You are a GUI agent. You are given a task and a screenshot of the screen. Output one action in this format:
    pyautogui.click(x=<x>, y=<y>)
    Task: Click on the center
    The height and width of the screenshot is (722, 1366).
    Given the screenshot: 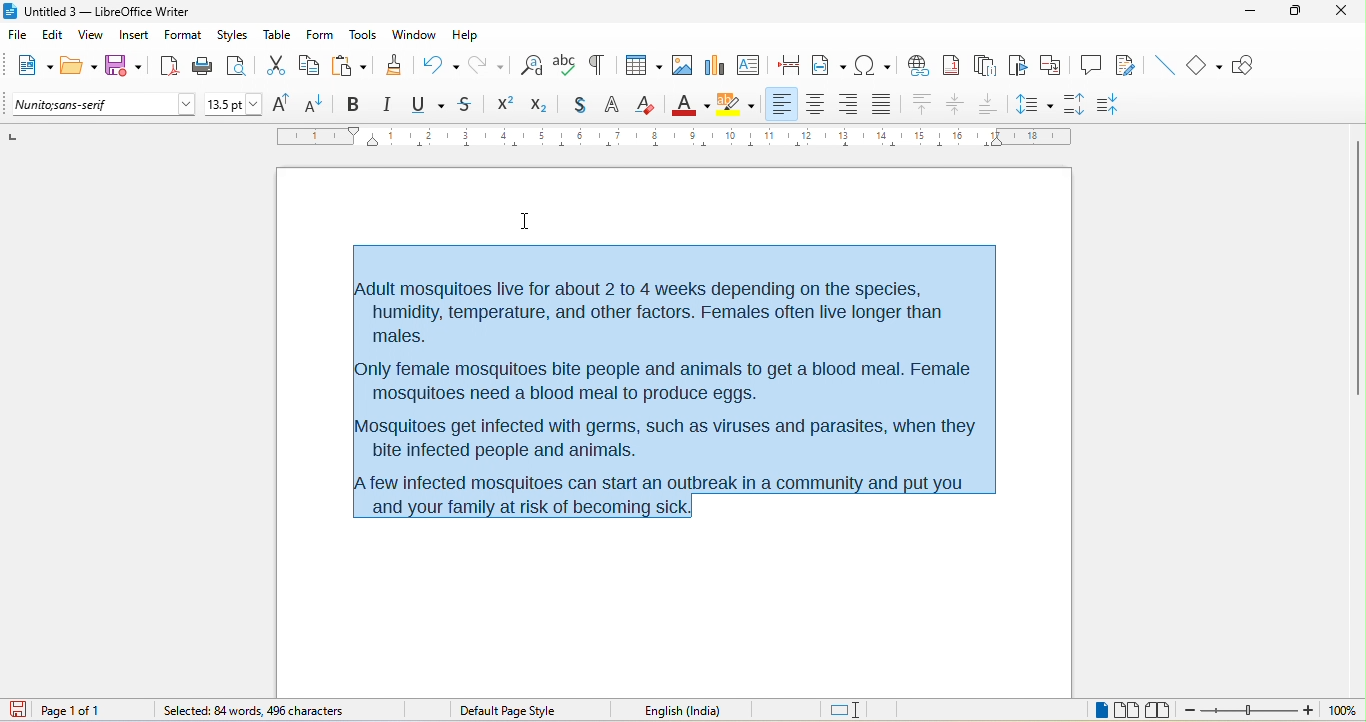 What is the action you would take?
    pyautogui.click(x=957, y=105)
    